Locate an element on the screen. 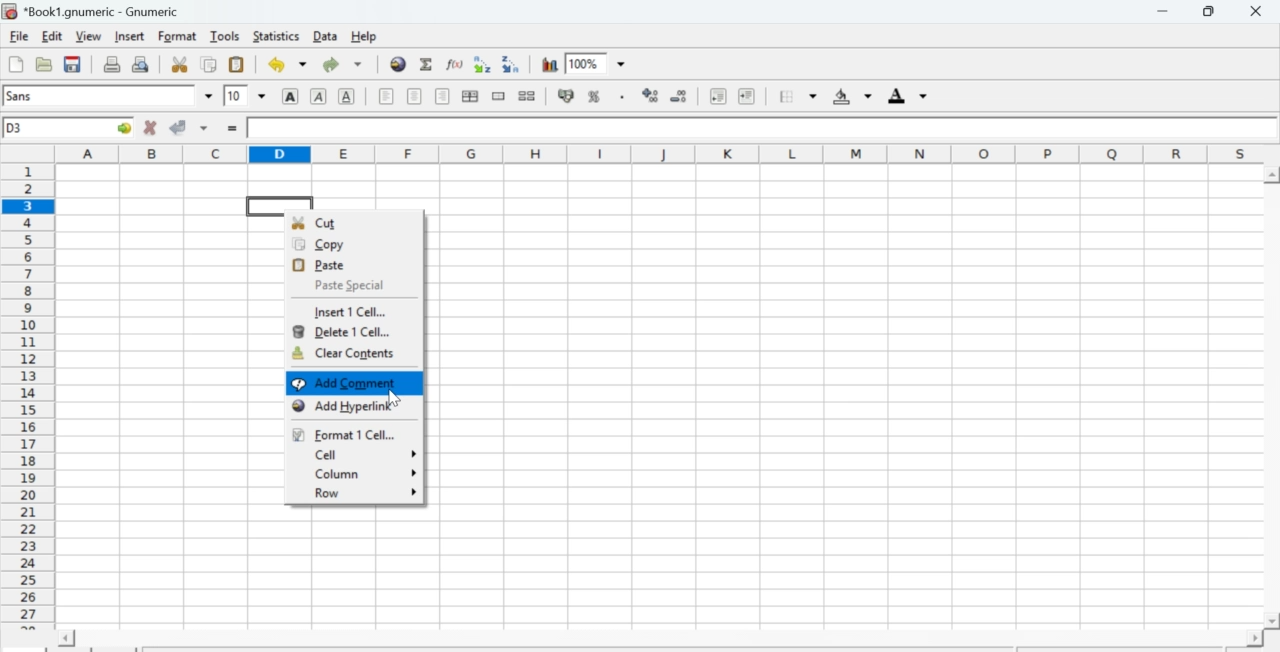 This screenshot has width=1280, height=652. Edit function is located at coordinates (454, 67).